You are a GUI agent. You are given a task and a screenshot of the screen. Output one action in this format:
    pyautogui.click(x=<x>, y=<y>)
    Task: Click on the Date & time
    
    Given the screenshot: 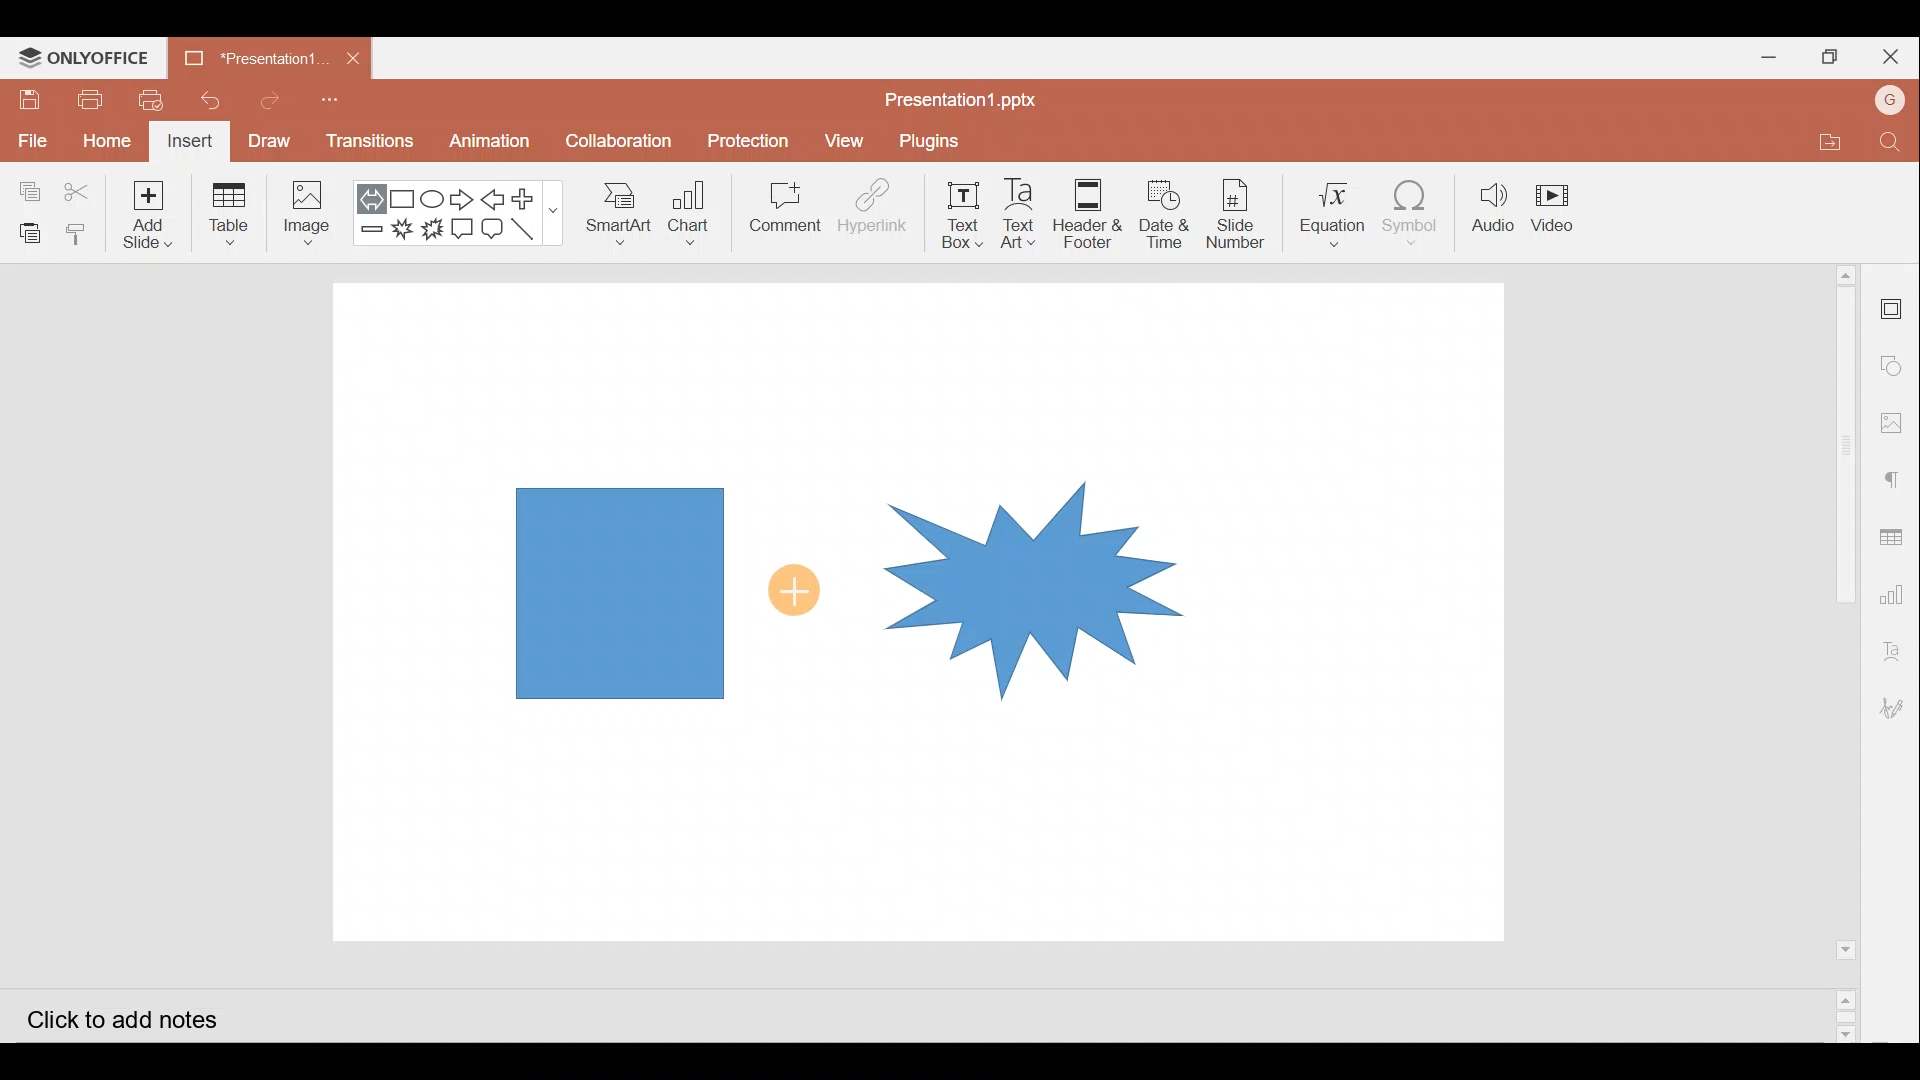 What is the action you would take?
    pyautogui.click(x=1165, y=214)
    